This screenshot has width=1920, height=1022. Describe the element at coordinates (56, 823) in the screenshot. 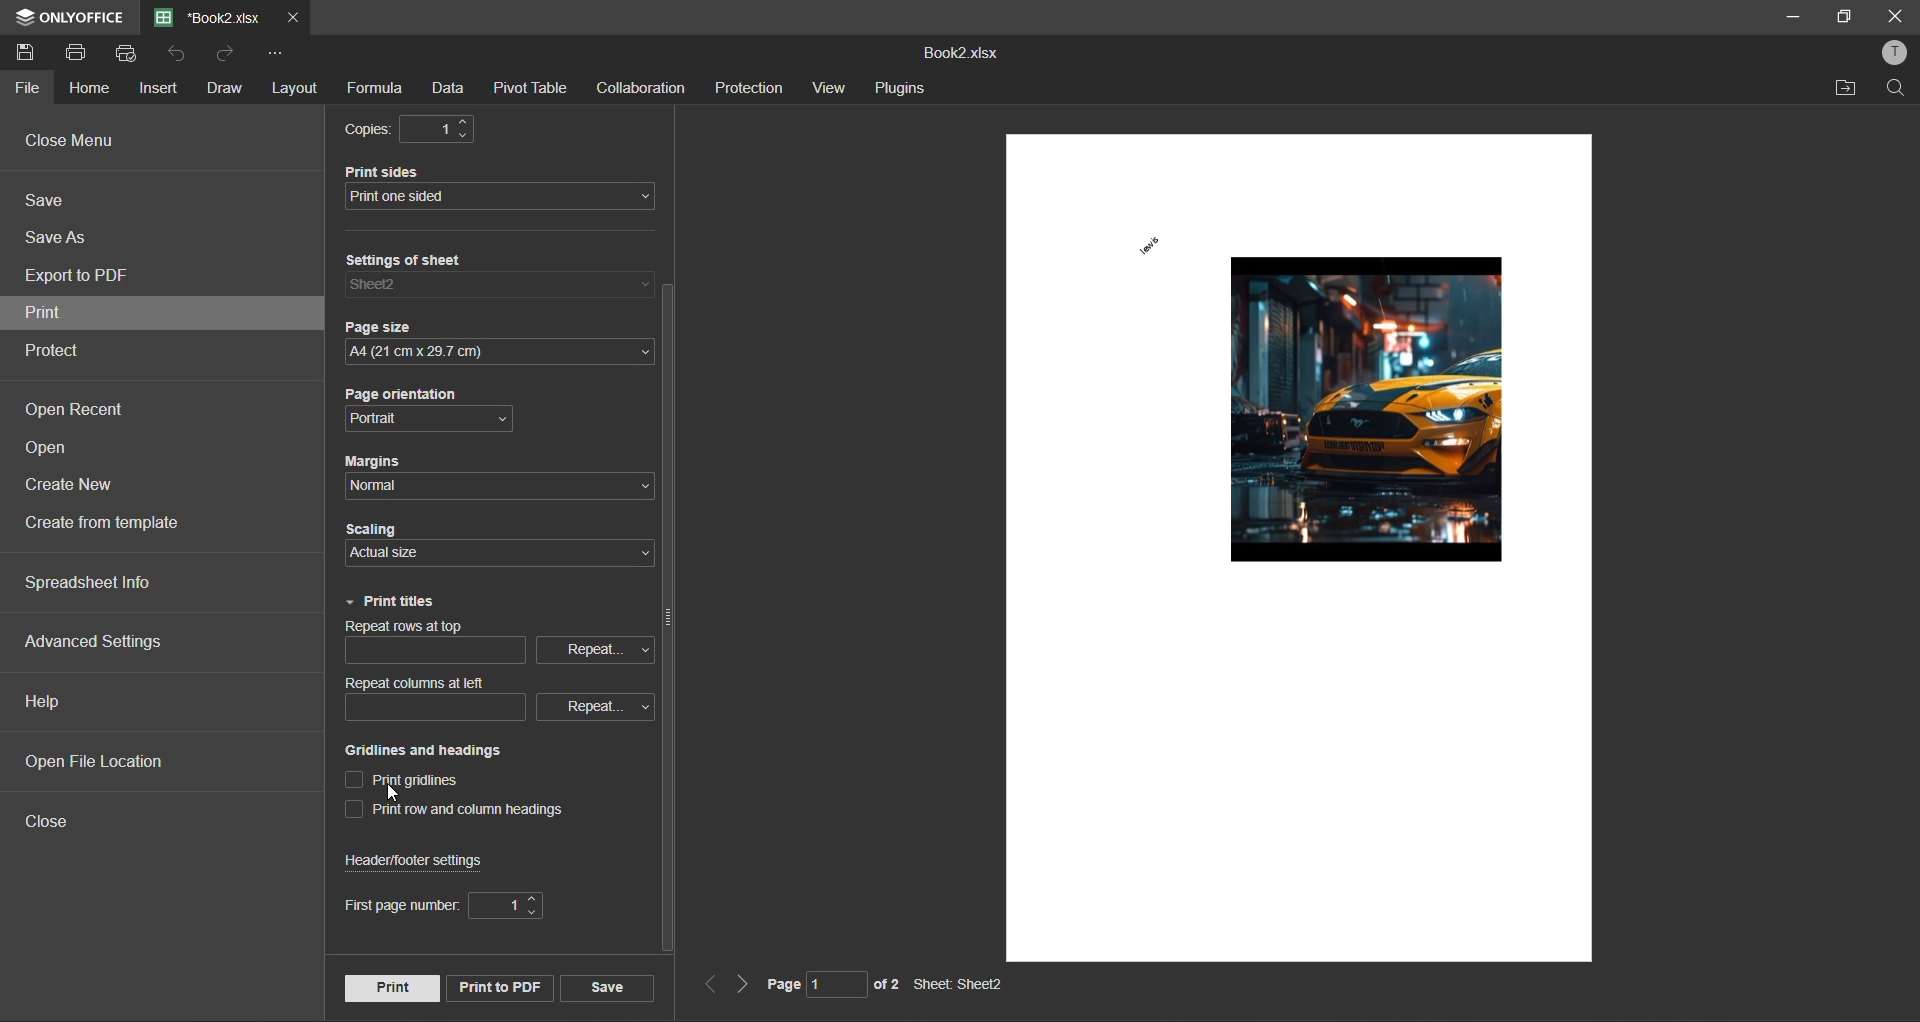

I see `close` at that location.